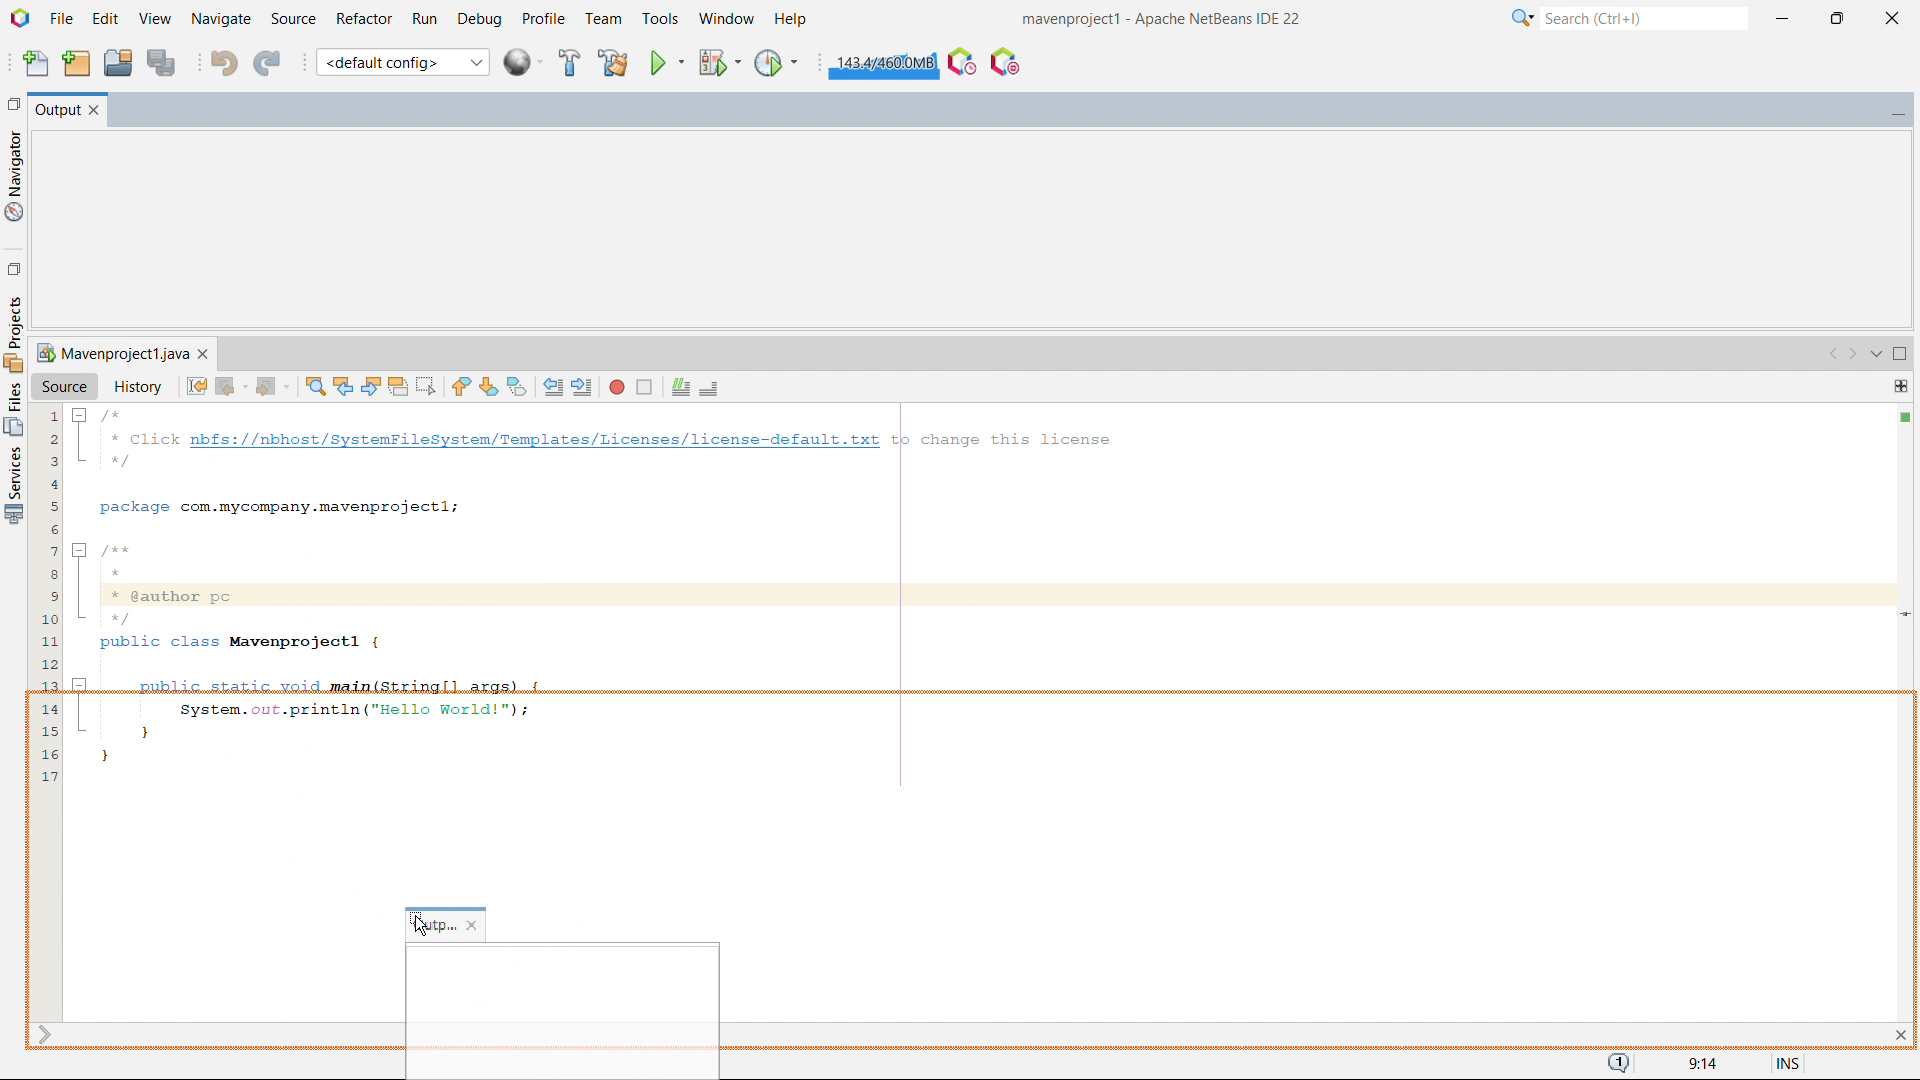 The height and width of the screenshot is (1080, 1920). I want to click on UTP.., so click(434, 926).